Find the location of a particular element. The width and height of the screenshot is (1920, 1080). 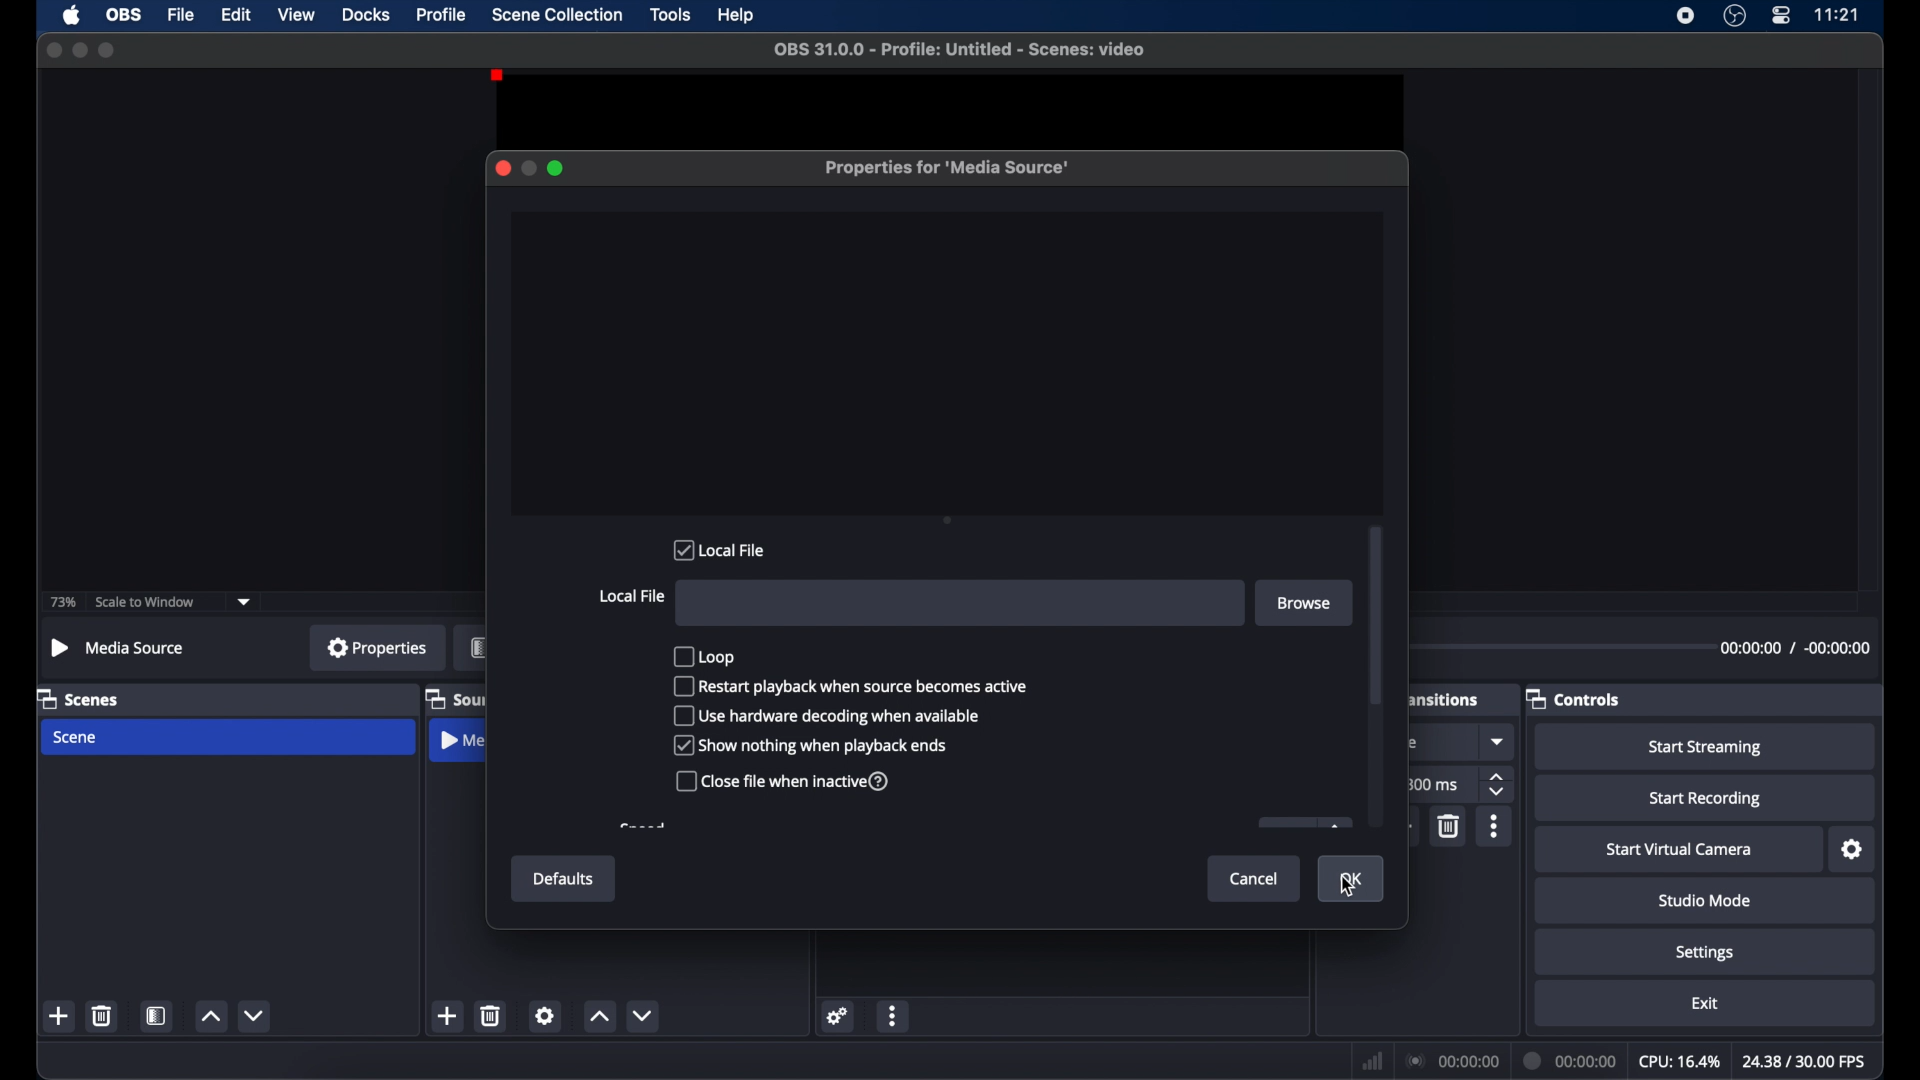

scenes is located at coordinates (79, 698).